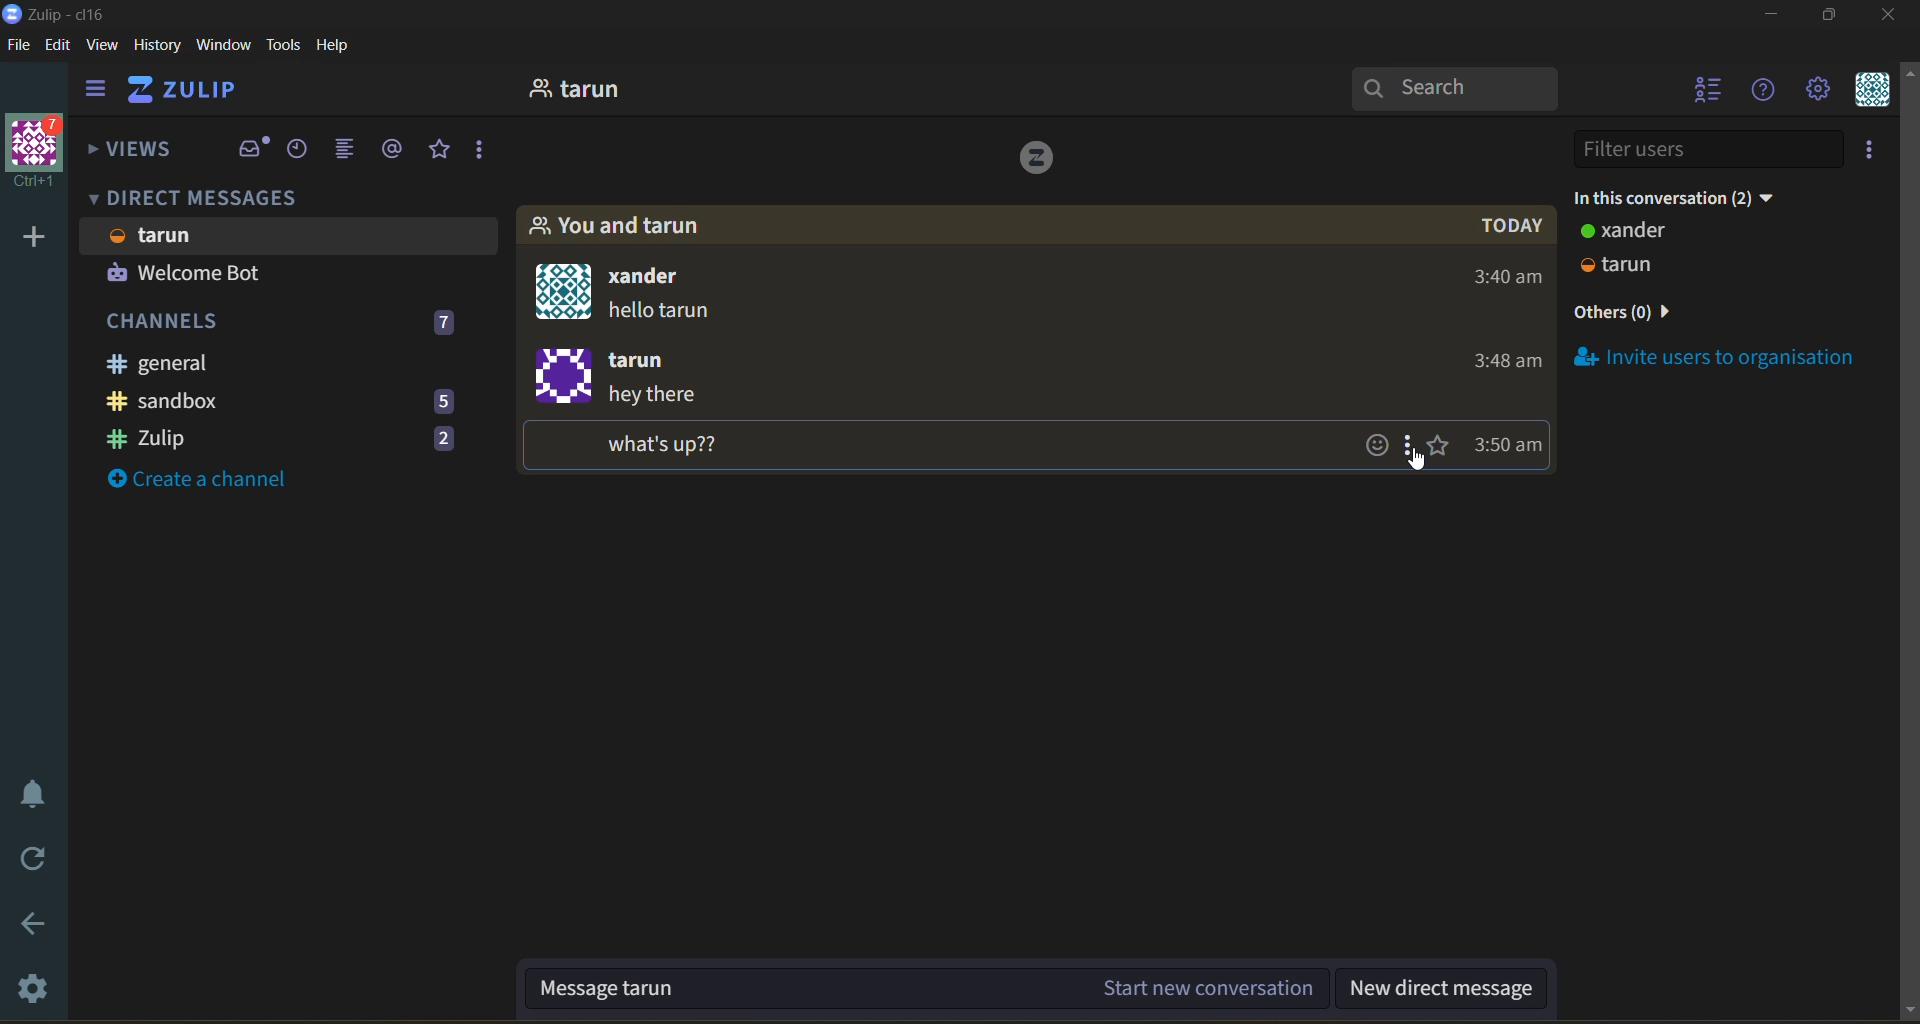 This screenshot has width=1920, height=1024. What do you see at coordinates (253, 148) in the screenshot?
I see `inbox` at bounding box center [253, 148].